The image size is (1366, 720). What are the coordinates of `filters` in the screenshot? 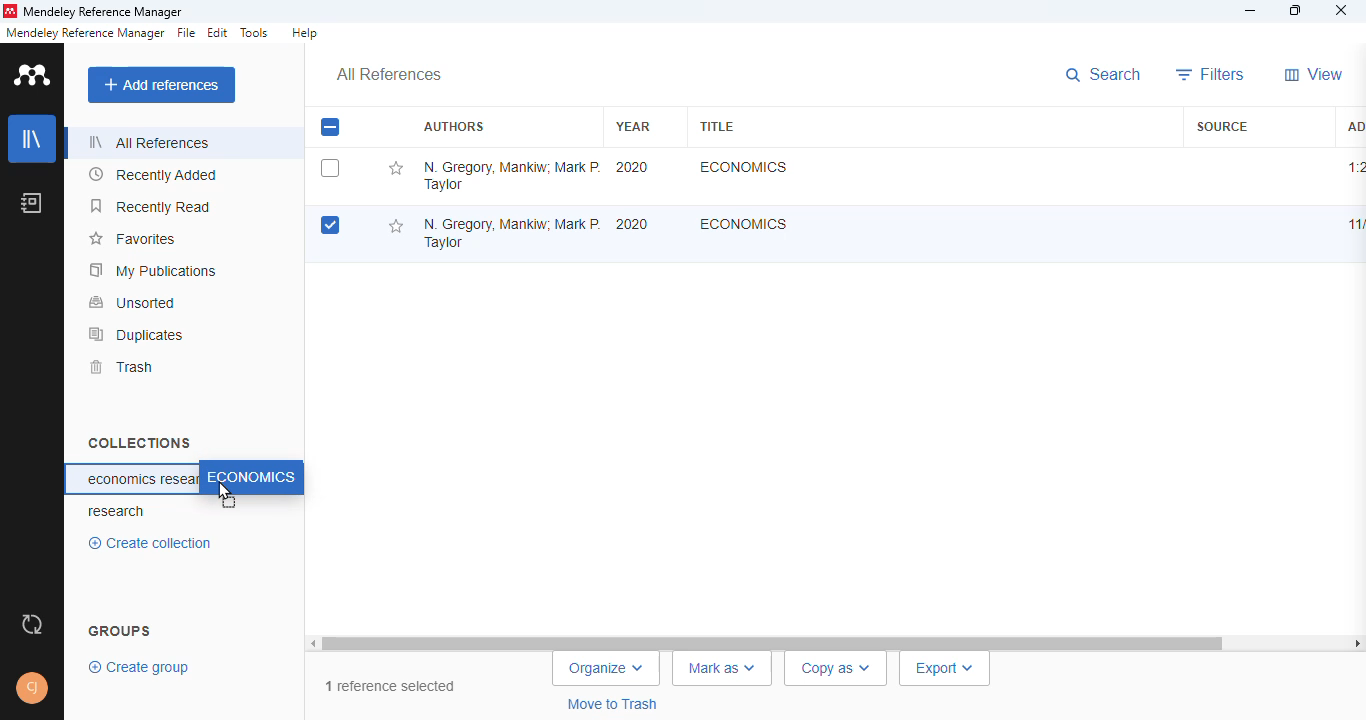 It's located at (1211, 74).